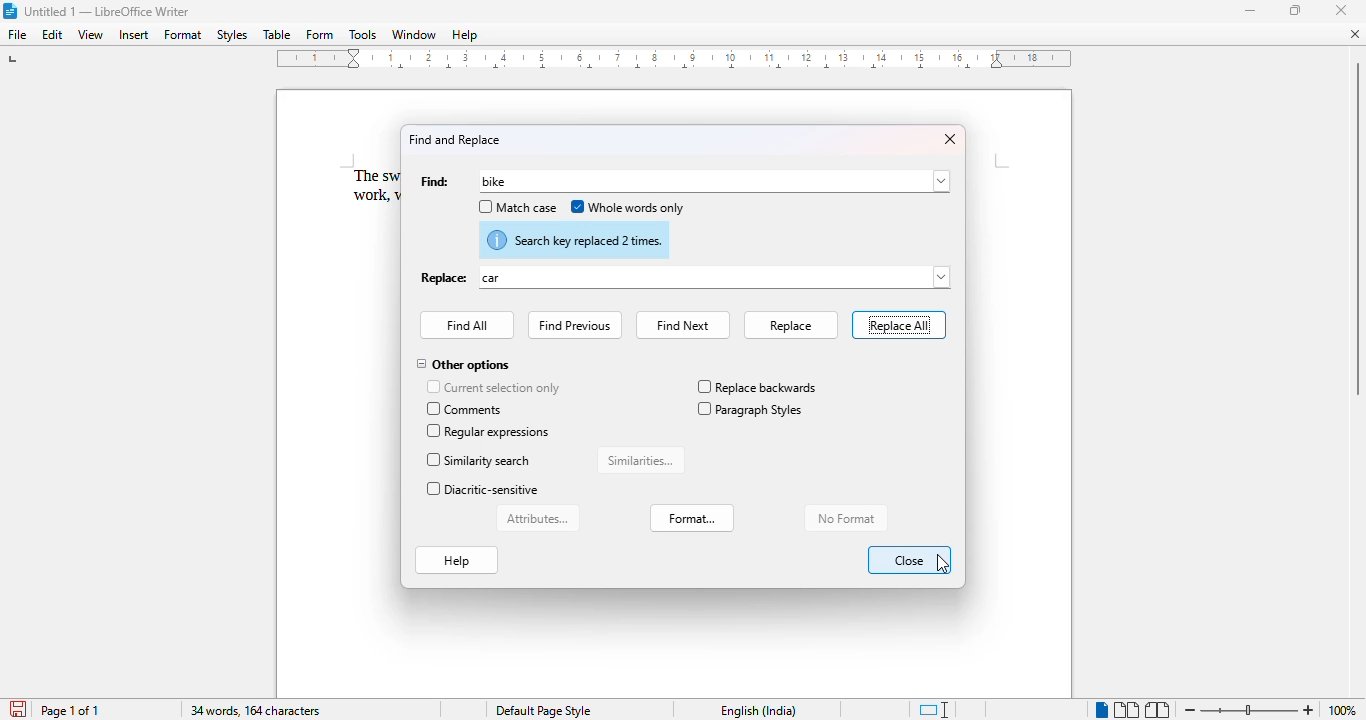  I want to click on current selection only, so click(493, 387).